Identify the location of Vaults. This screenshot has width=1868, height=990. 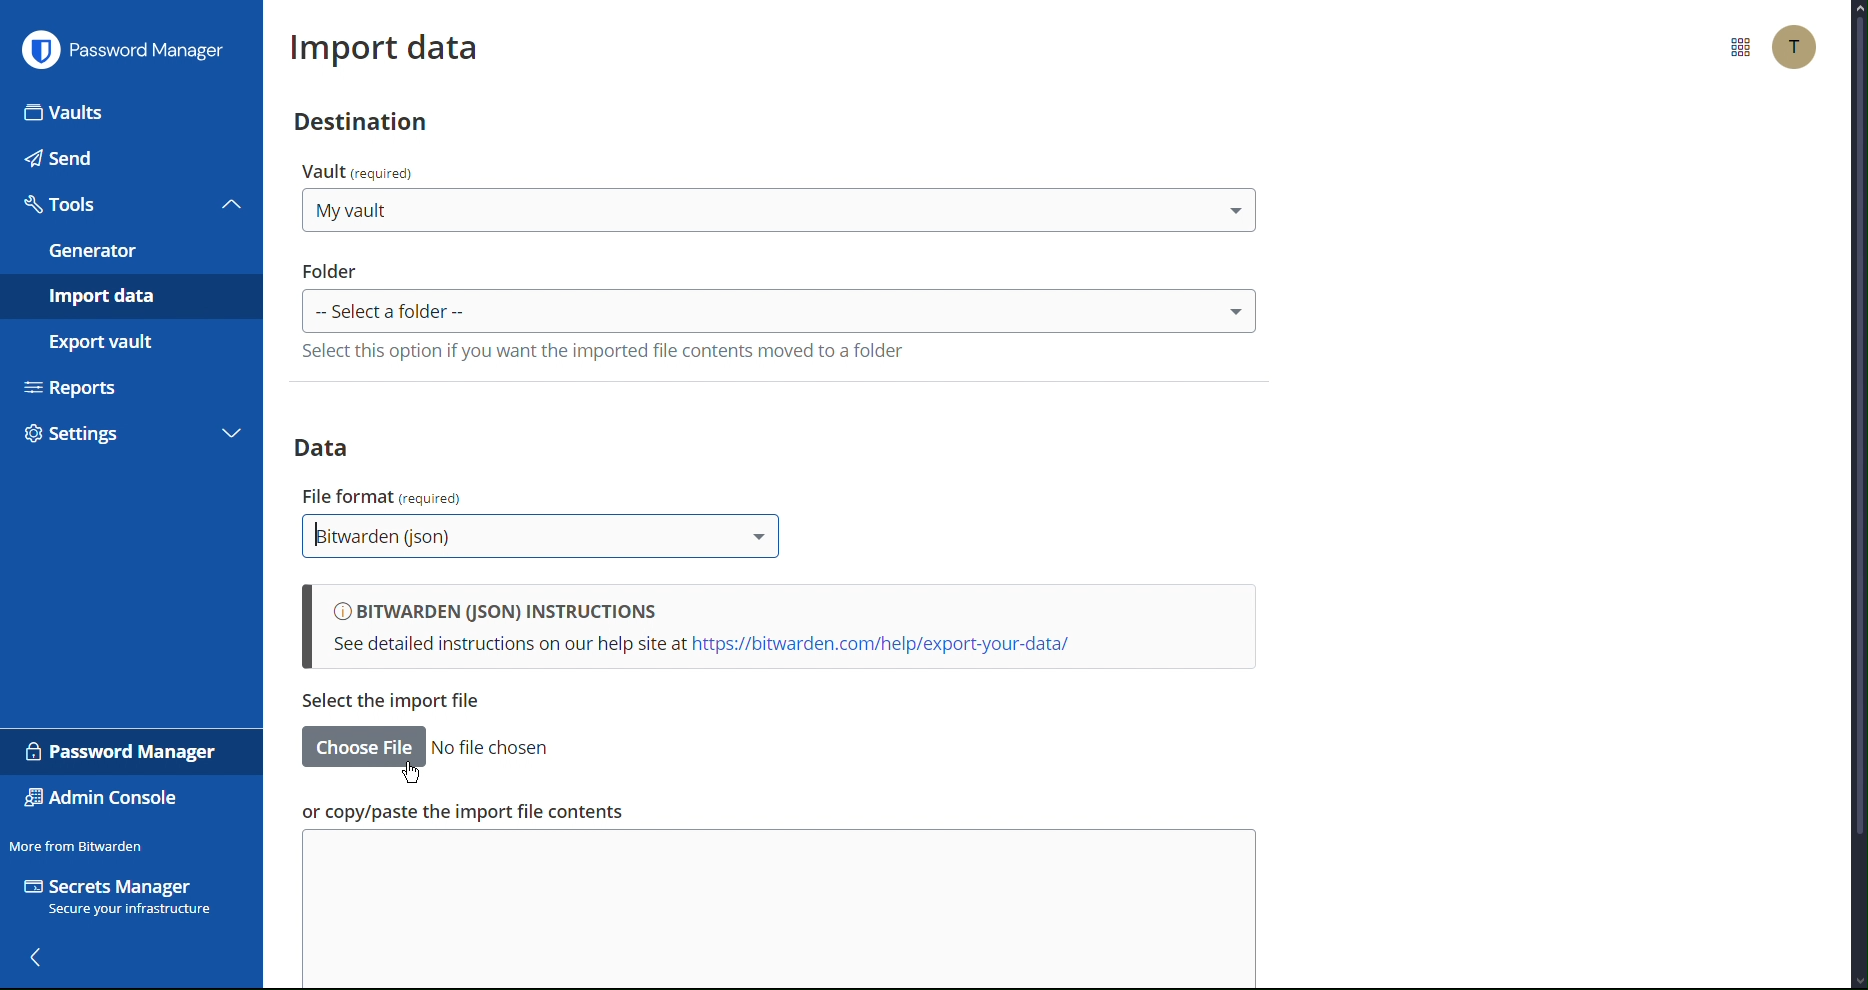
(132, 111).